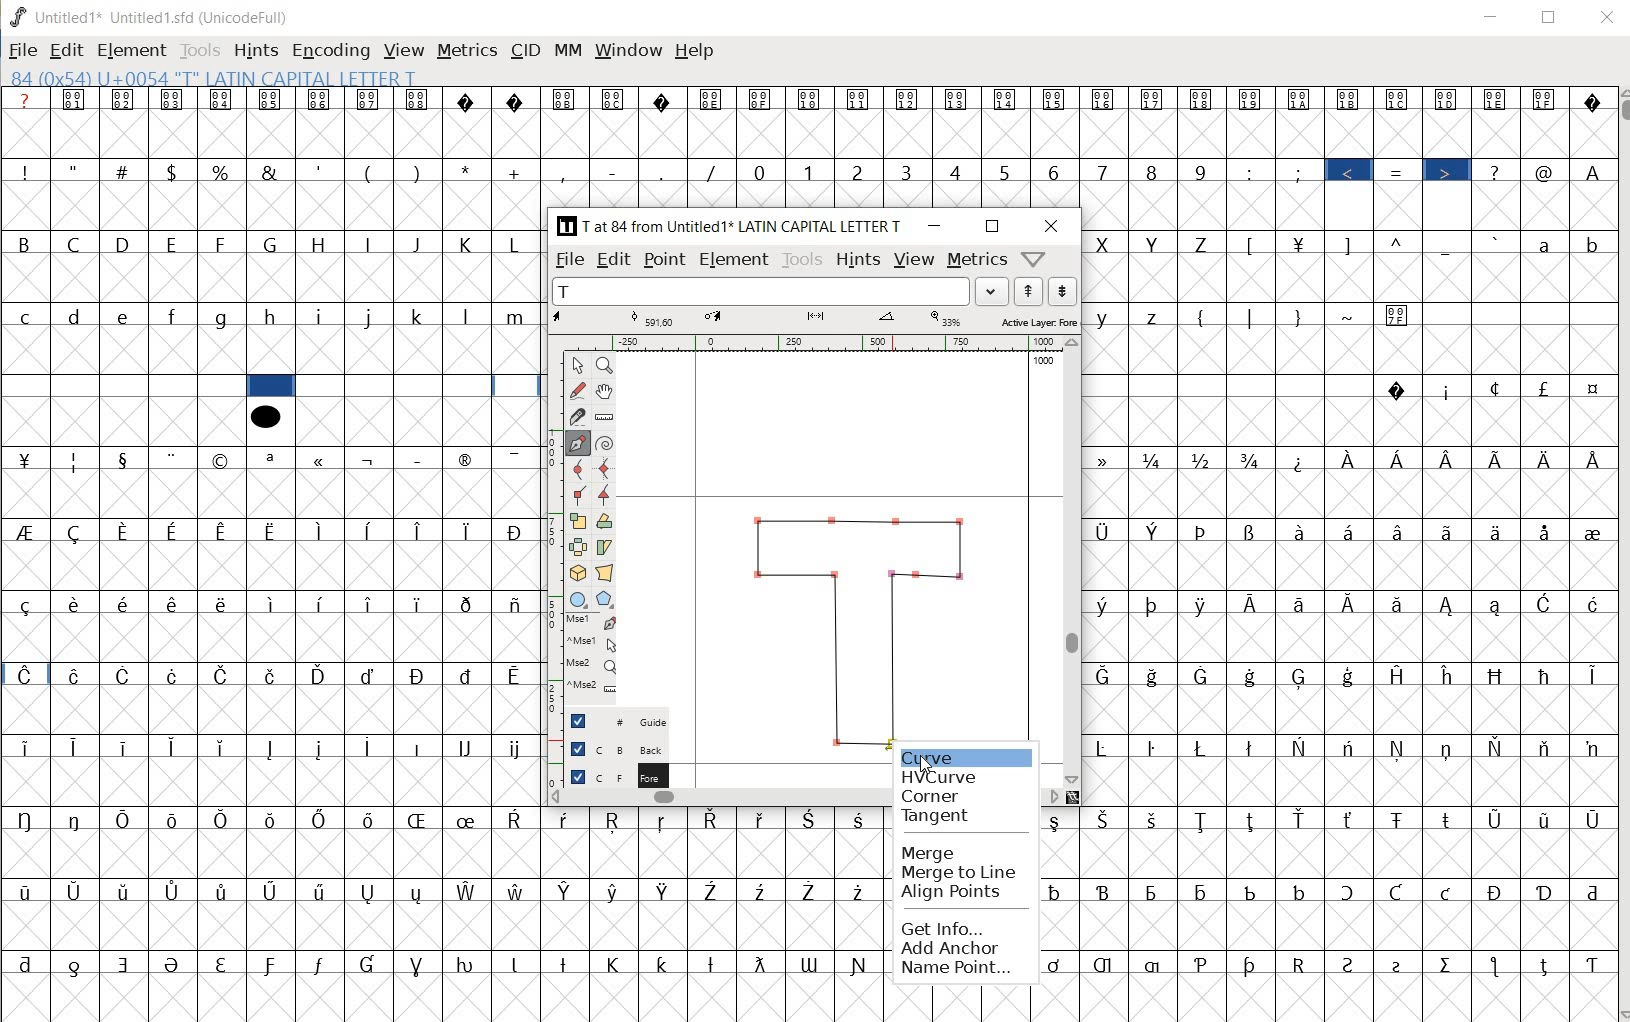  What do you see at coordinates (1202, 962) in the screenshot?
I see `Symbol` at bounding box center [1202, 962].